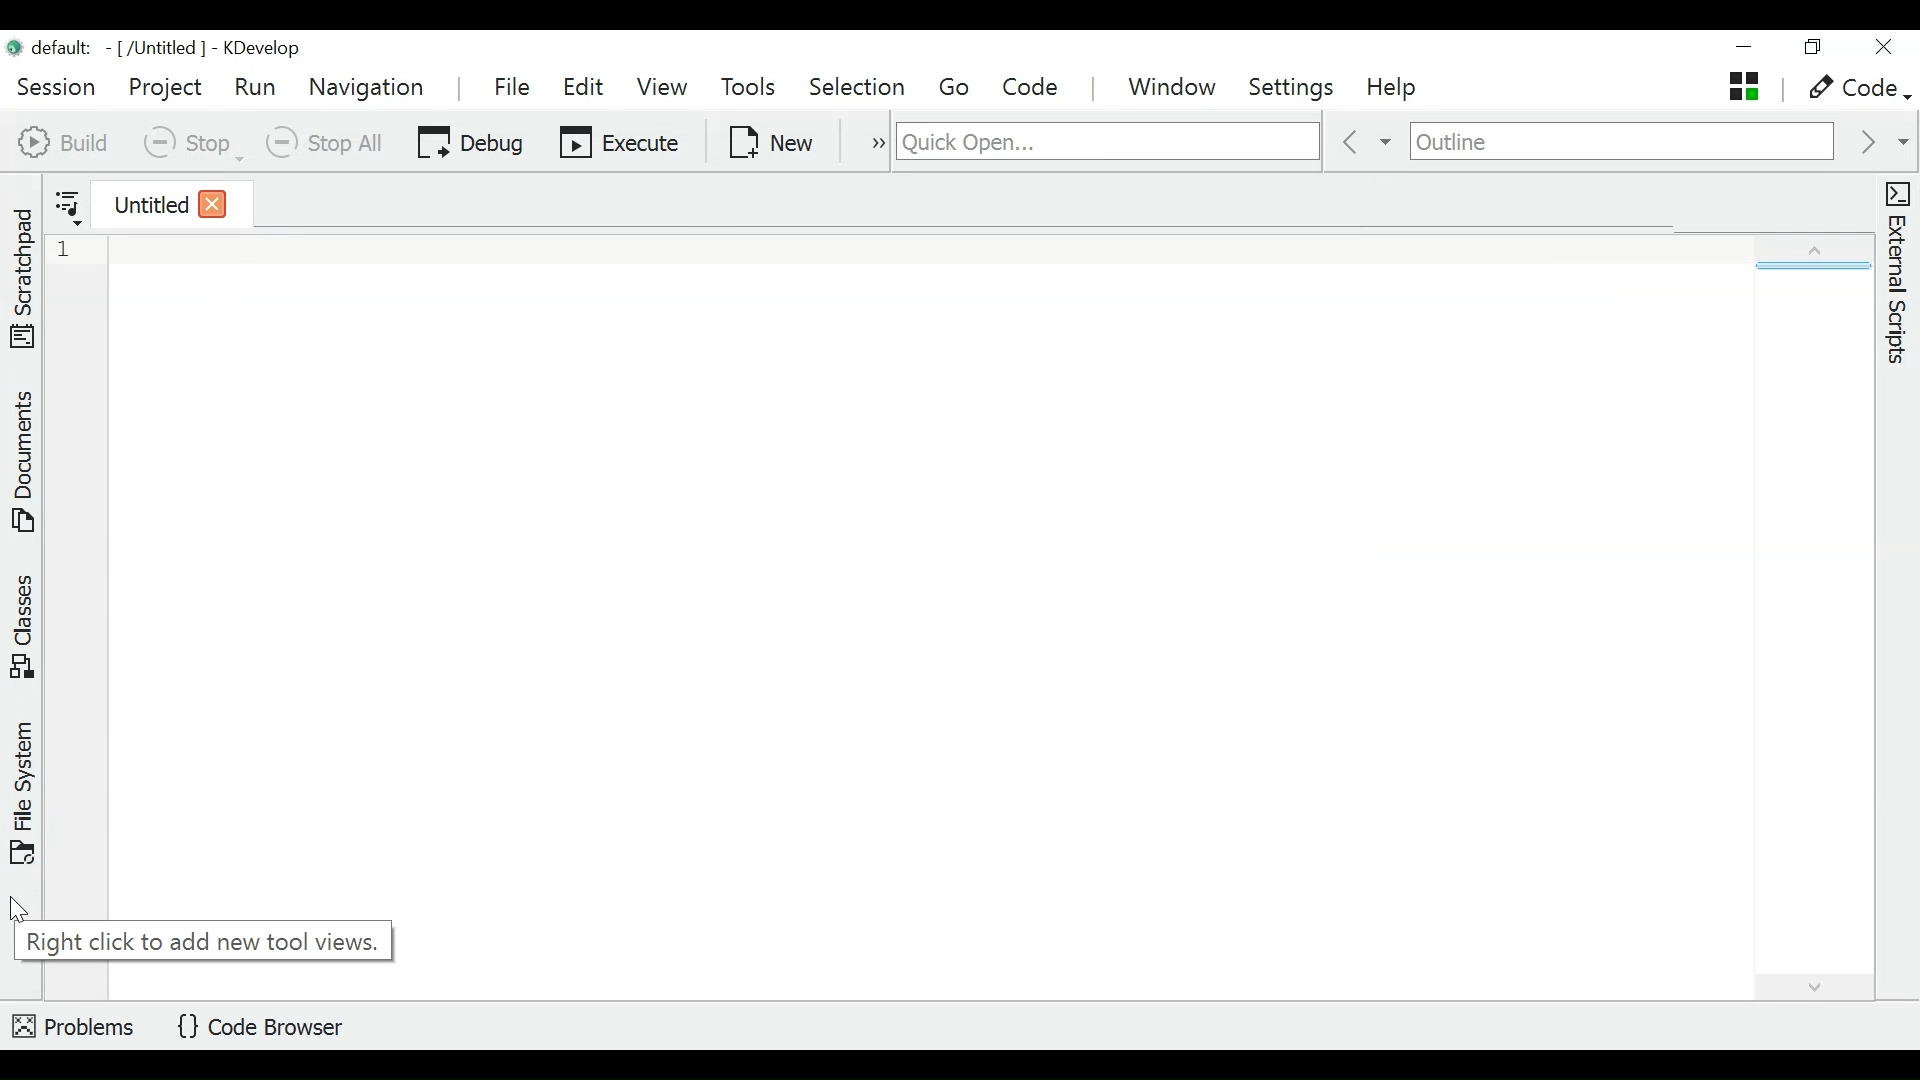 The image size is (1920, 1080). What do you see at coordinates (1793, 251) in the screenshot?
I see `expand` at bounding box center [1793, 251].